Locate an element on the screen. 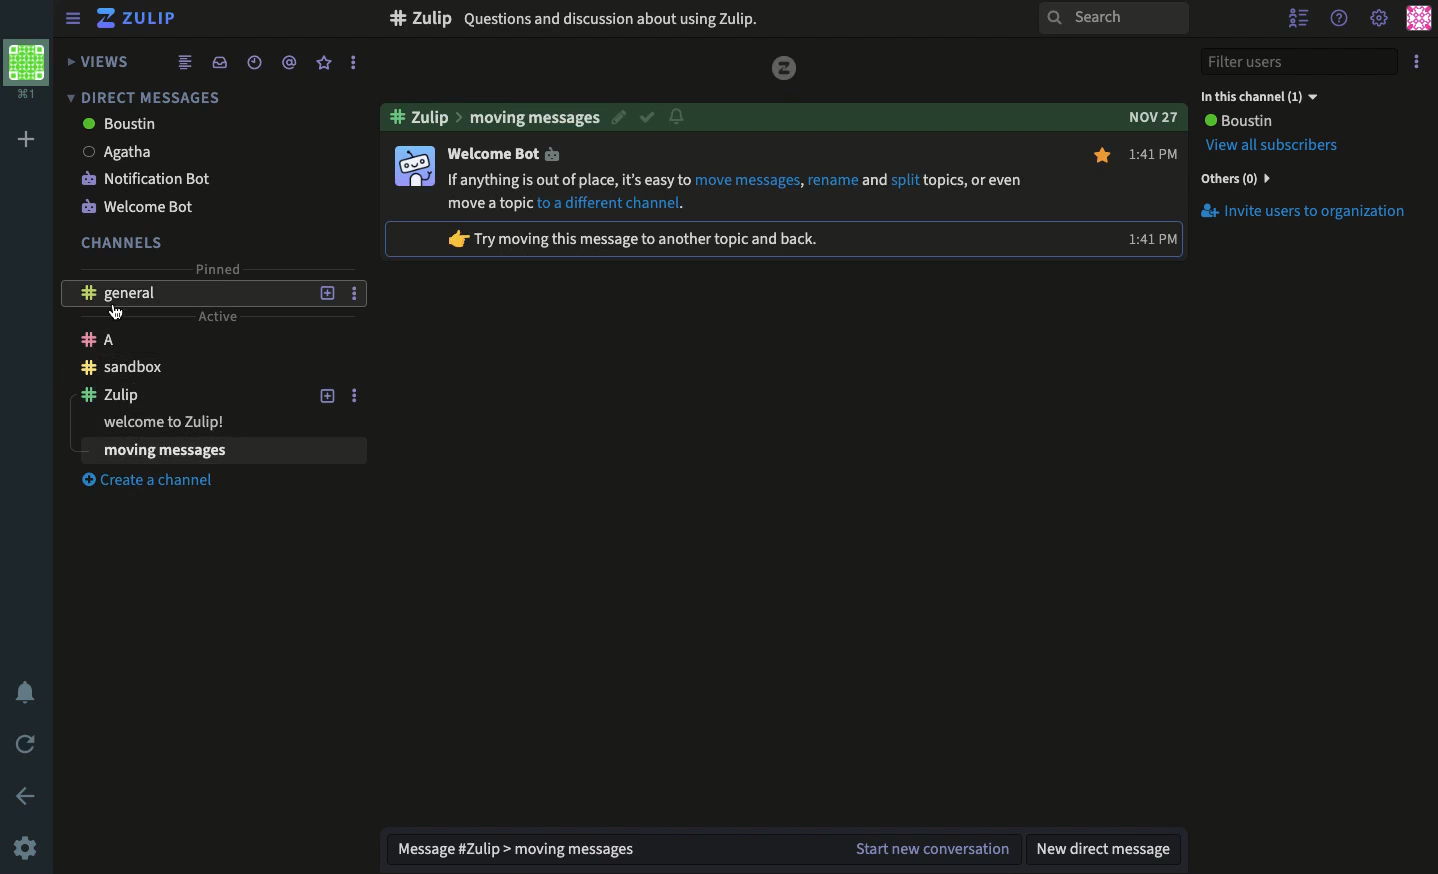 The height and width of the screenshot is (874, 1438). Channels is located at coordinates (122, 242).